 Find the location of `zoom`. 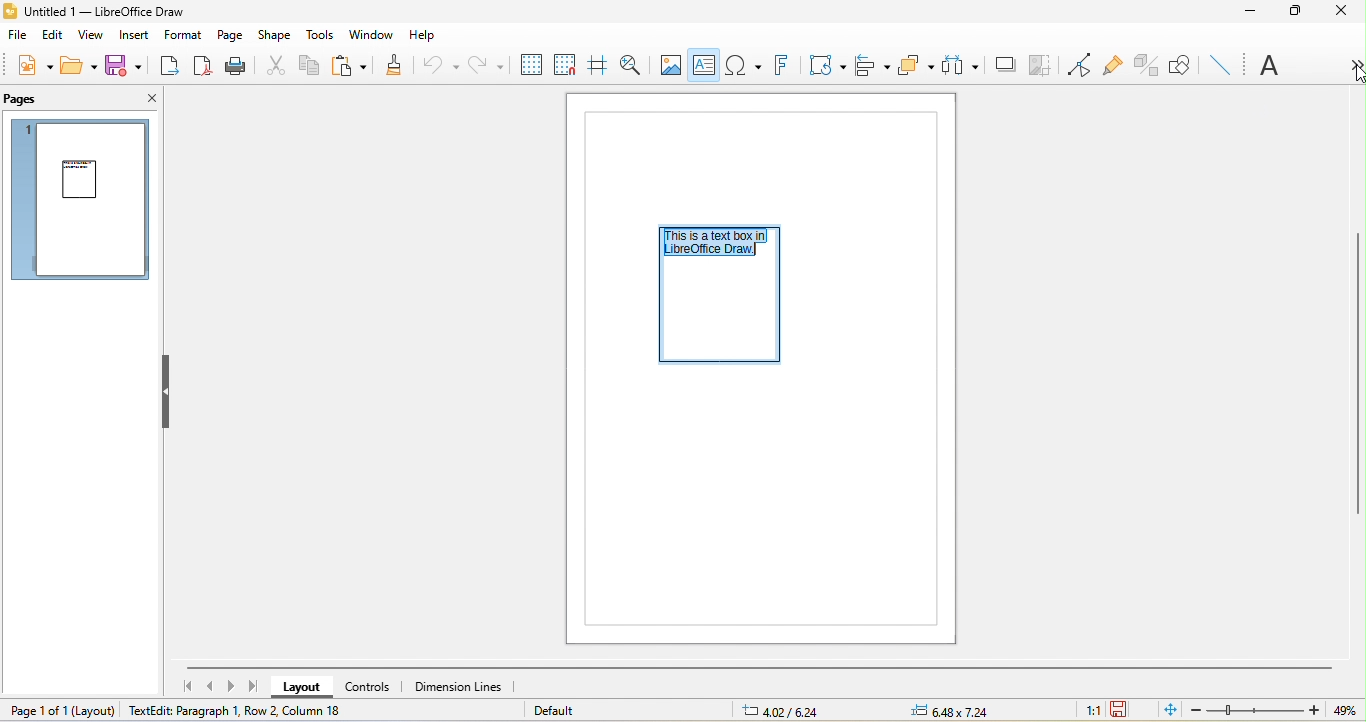

zoom is located at coordinates (1275, 710).